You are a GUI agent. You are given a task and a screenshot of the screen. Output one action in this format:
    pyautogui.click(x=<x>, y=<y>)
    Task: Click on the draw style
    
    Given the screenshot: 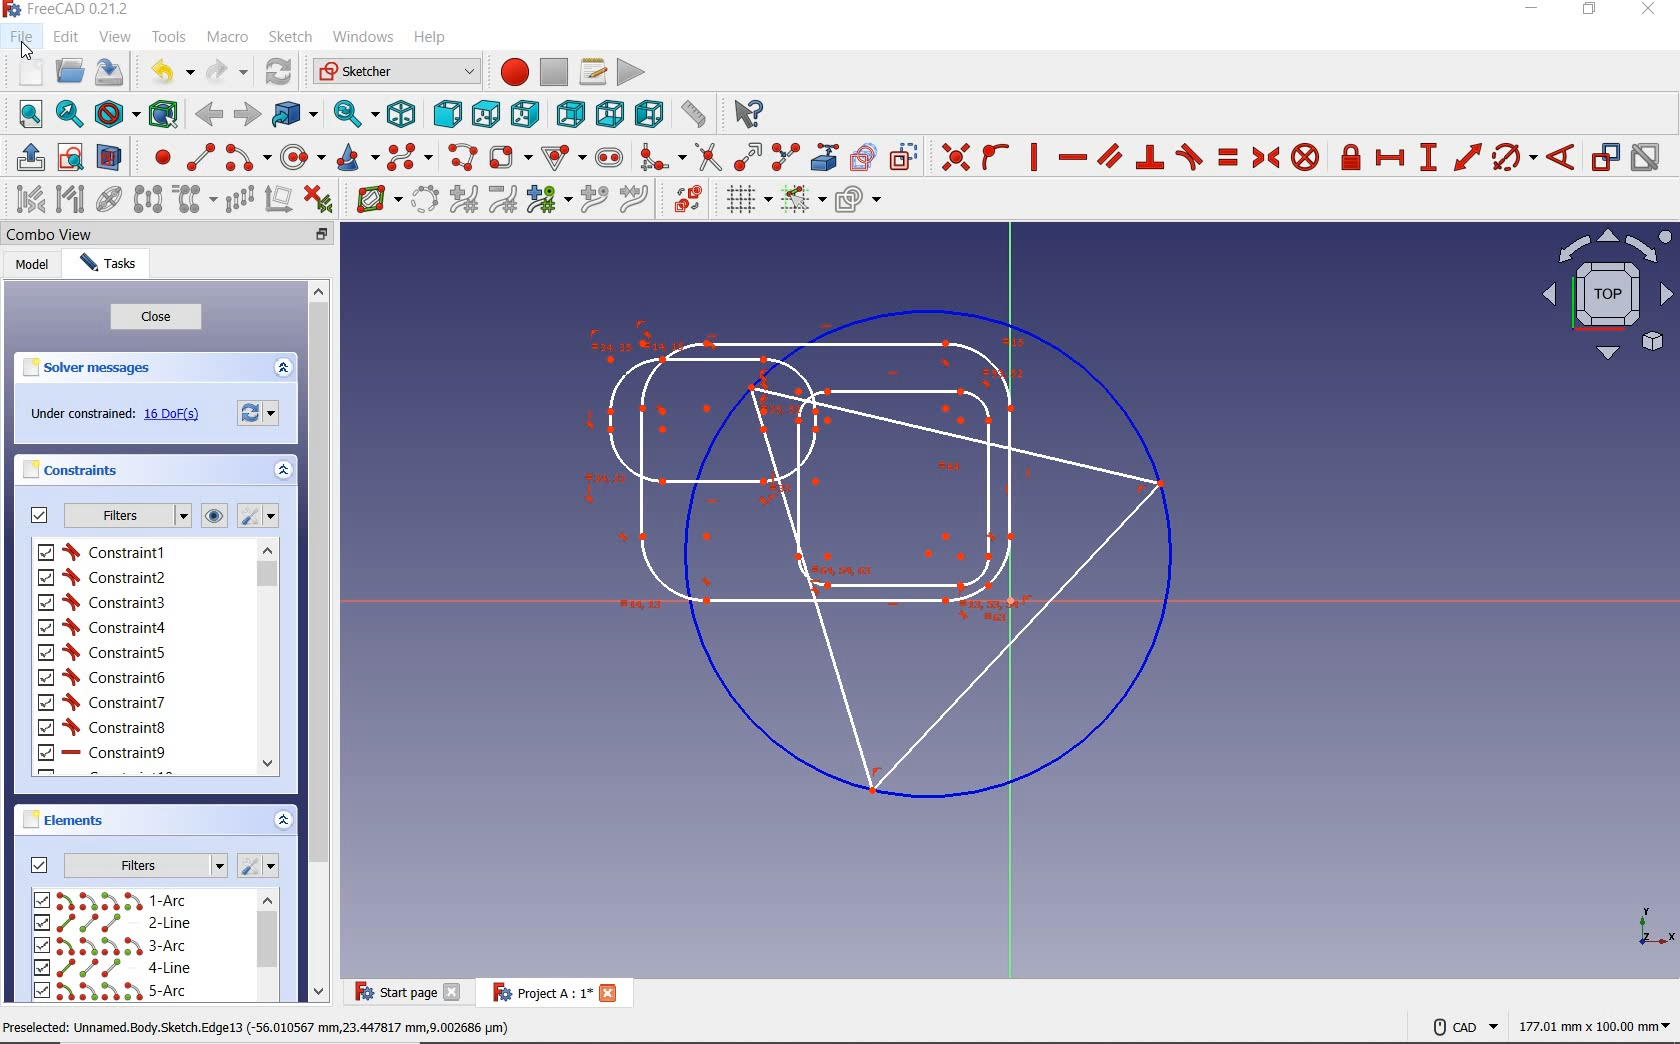 What is the action you would take?
    pyautogui.click(x=117, y=113)
    